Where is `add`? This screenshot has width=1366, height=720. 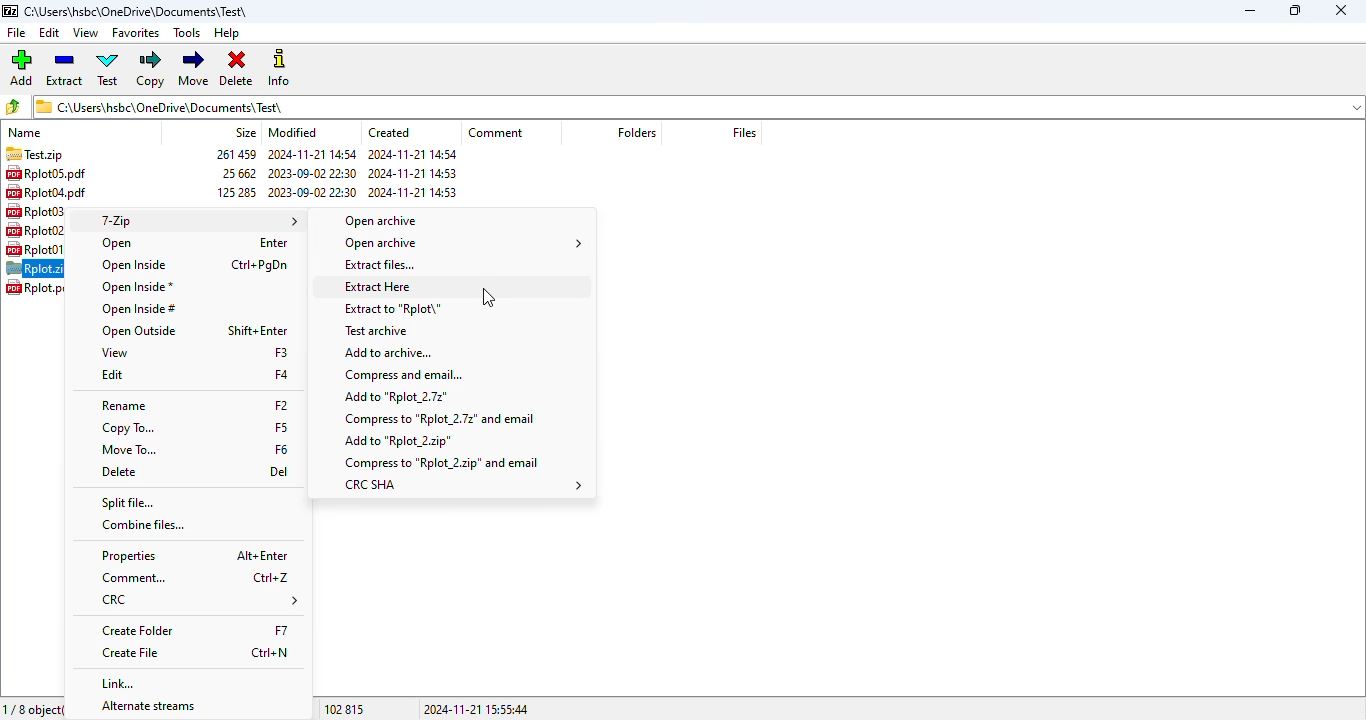 add is located at coordinates (21, 66).